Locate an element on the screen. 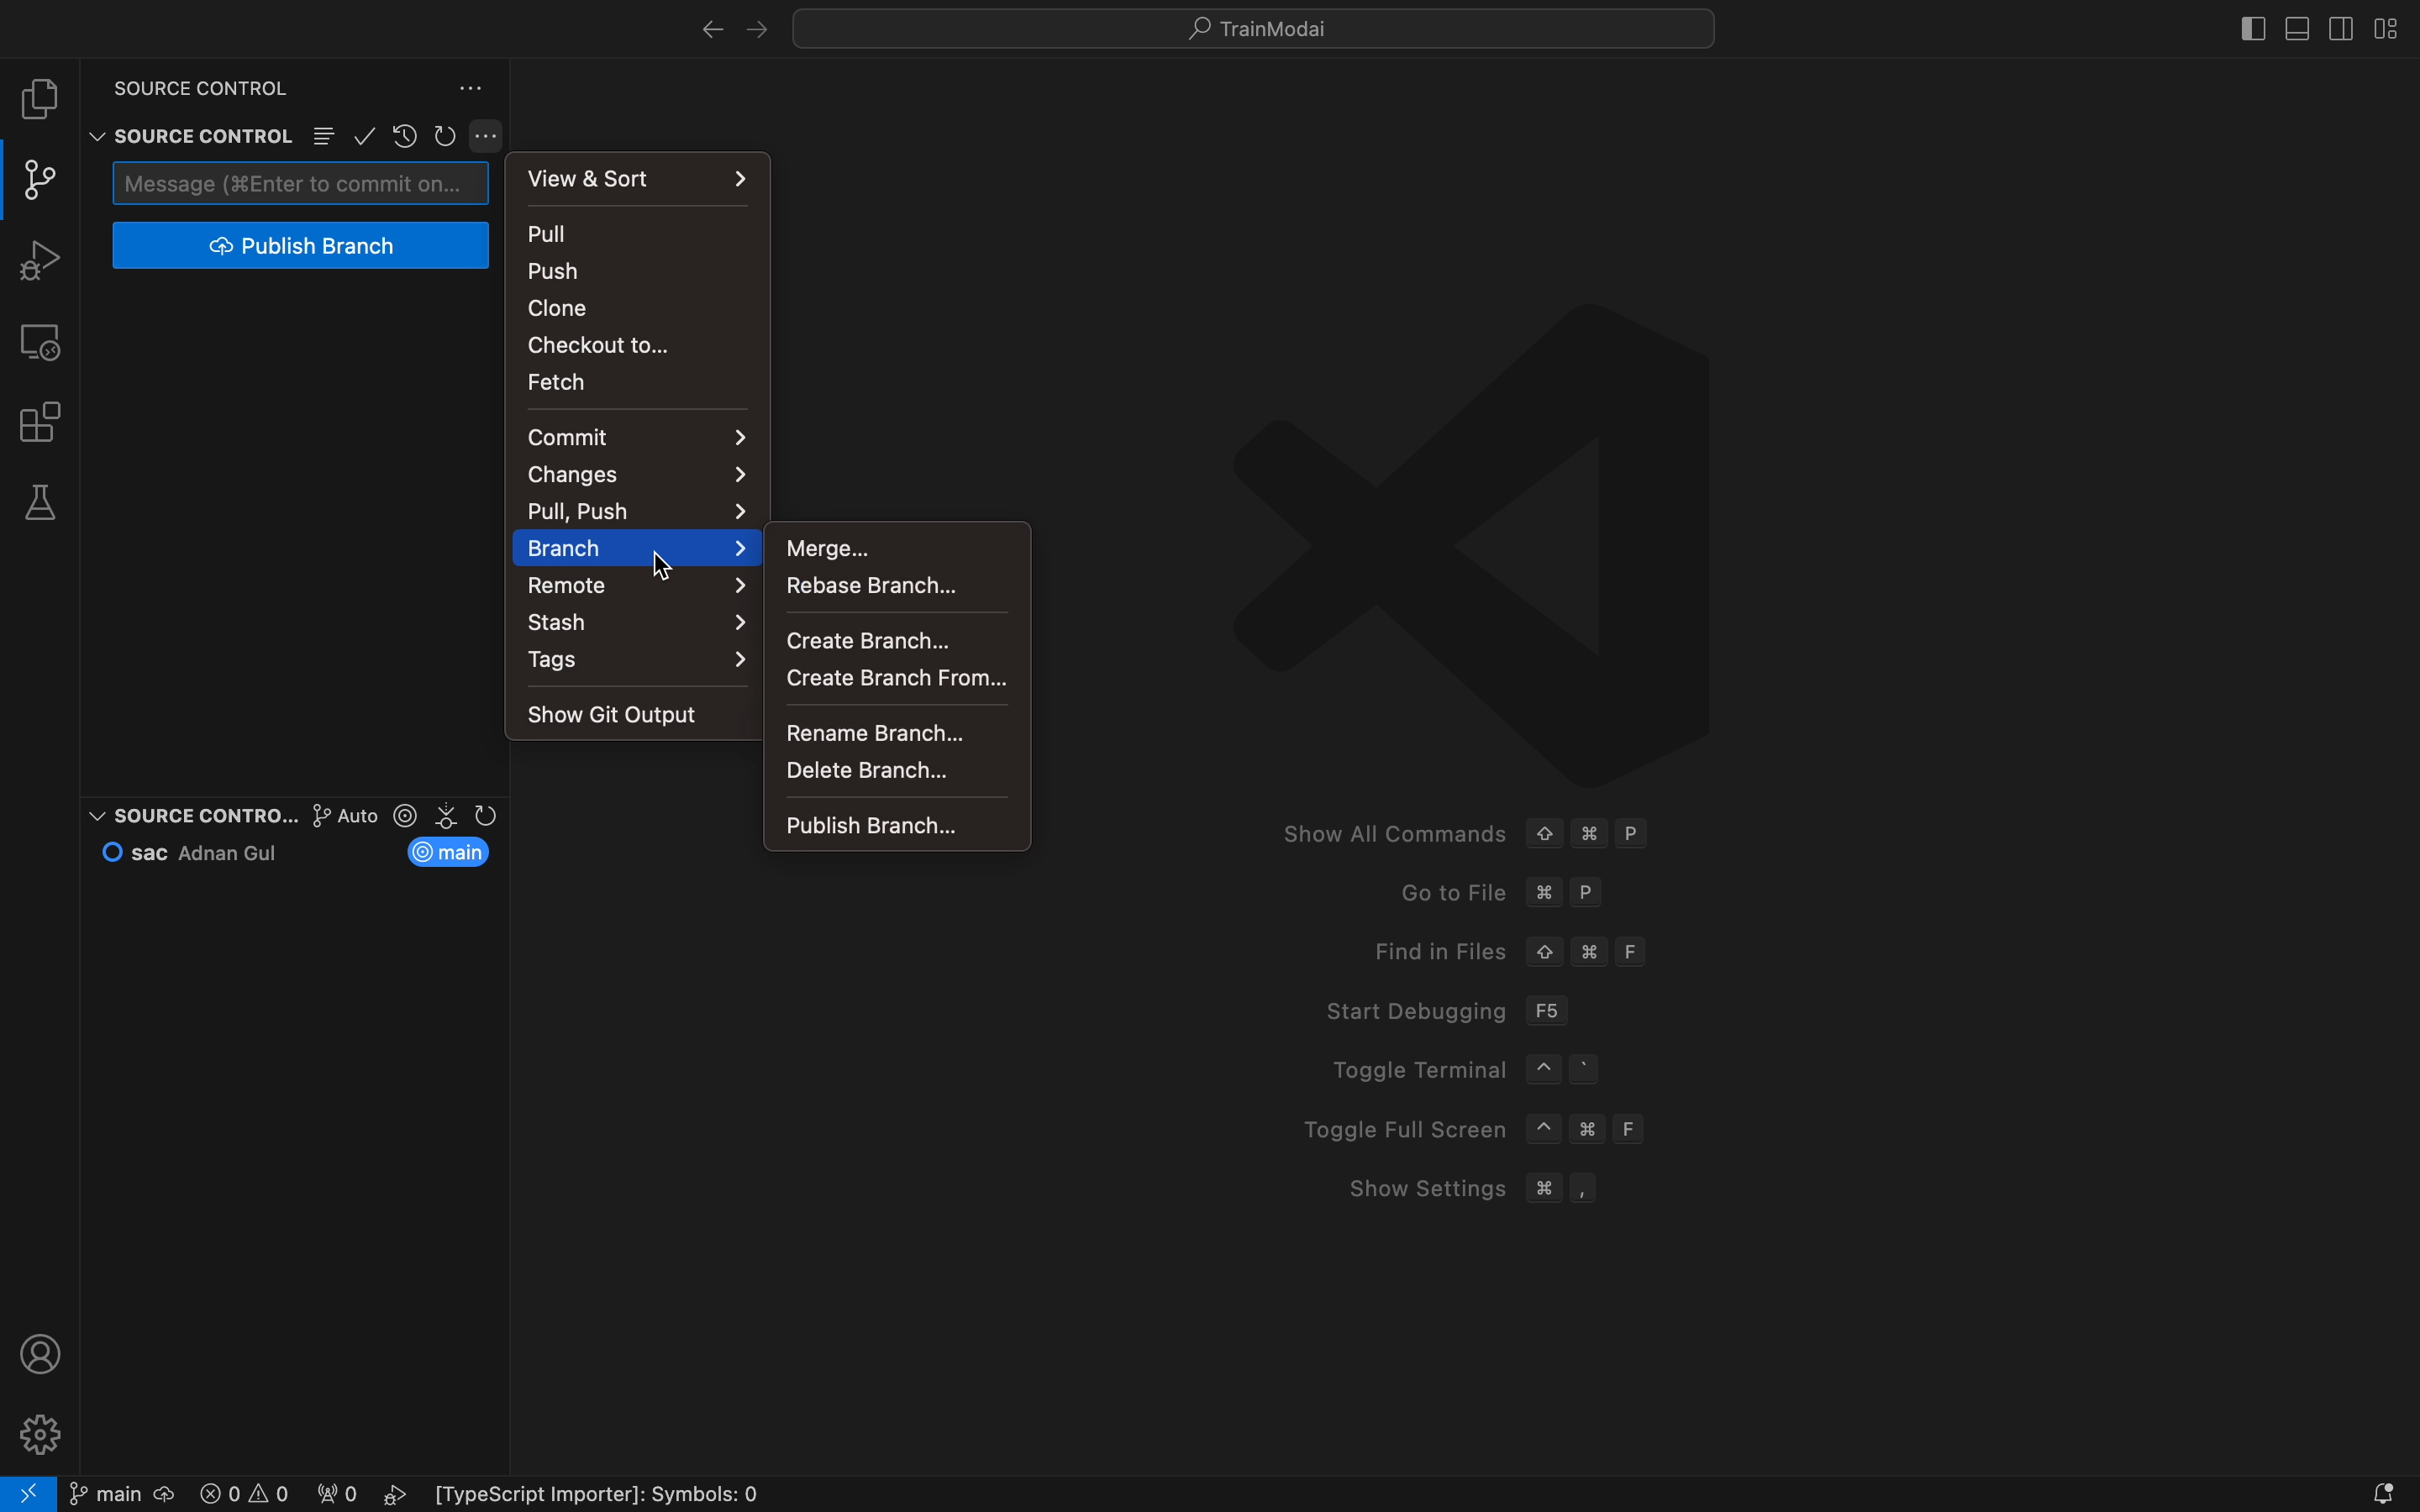 The width and height of the screenshot is (2420, 1512). Notifications  is located at coordinates (2384, 1493).